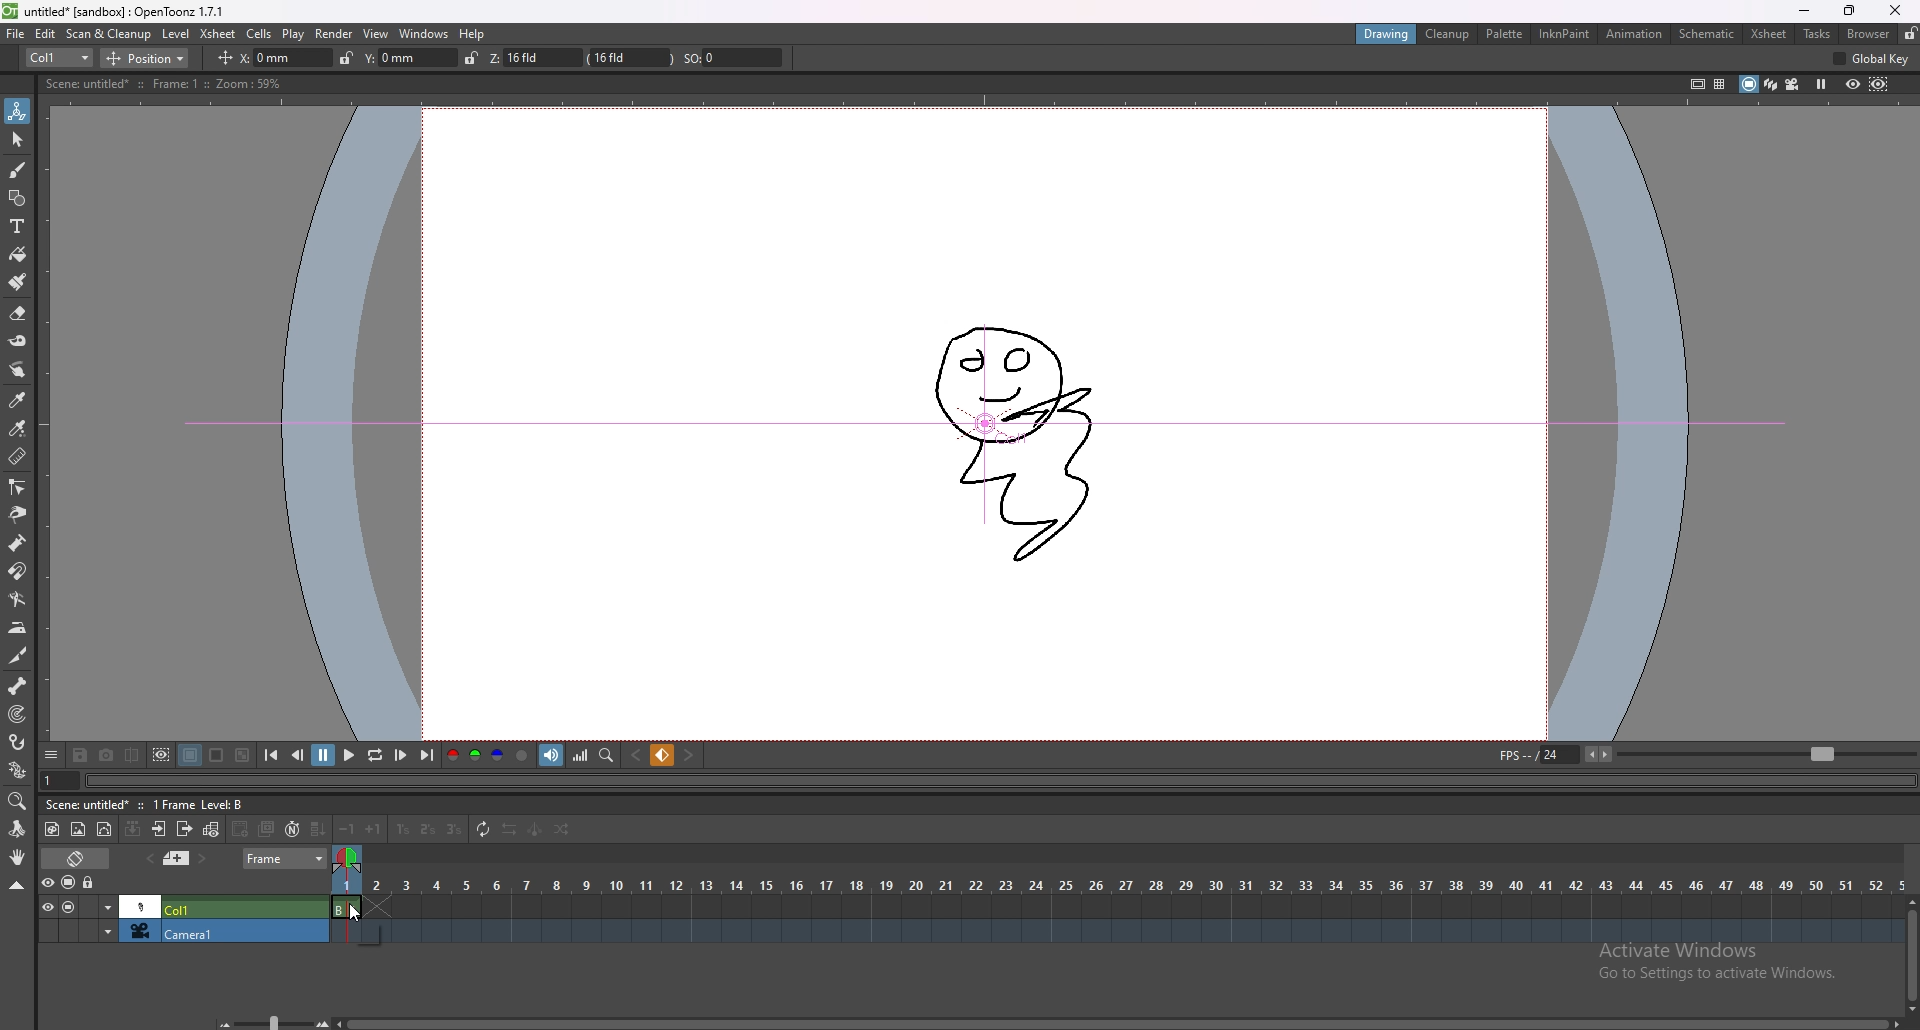 This screenshot has height=1030, width=1920. I want to click on loop, so click(375, 755).